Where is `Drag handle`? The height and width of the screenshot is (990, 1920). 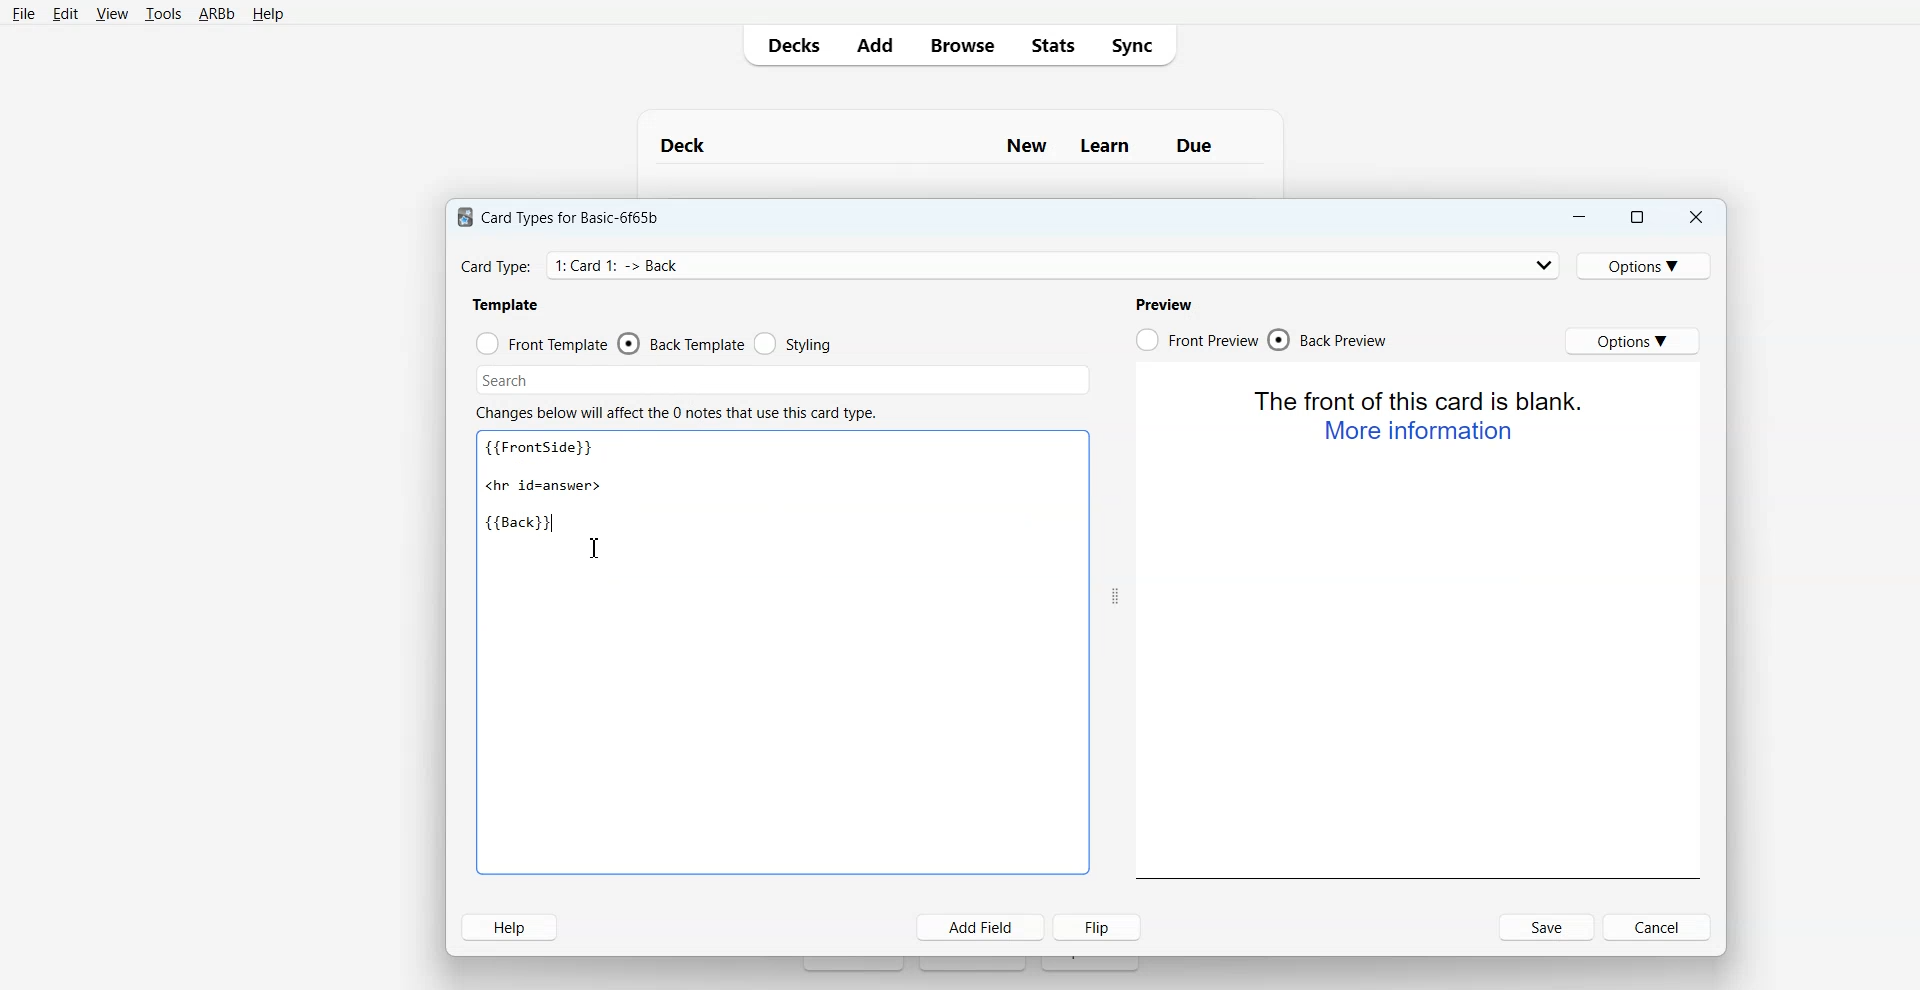
Drag handle is located at coordinates (1115, 596).